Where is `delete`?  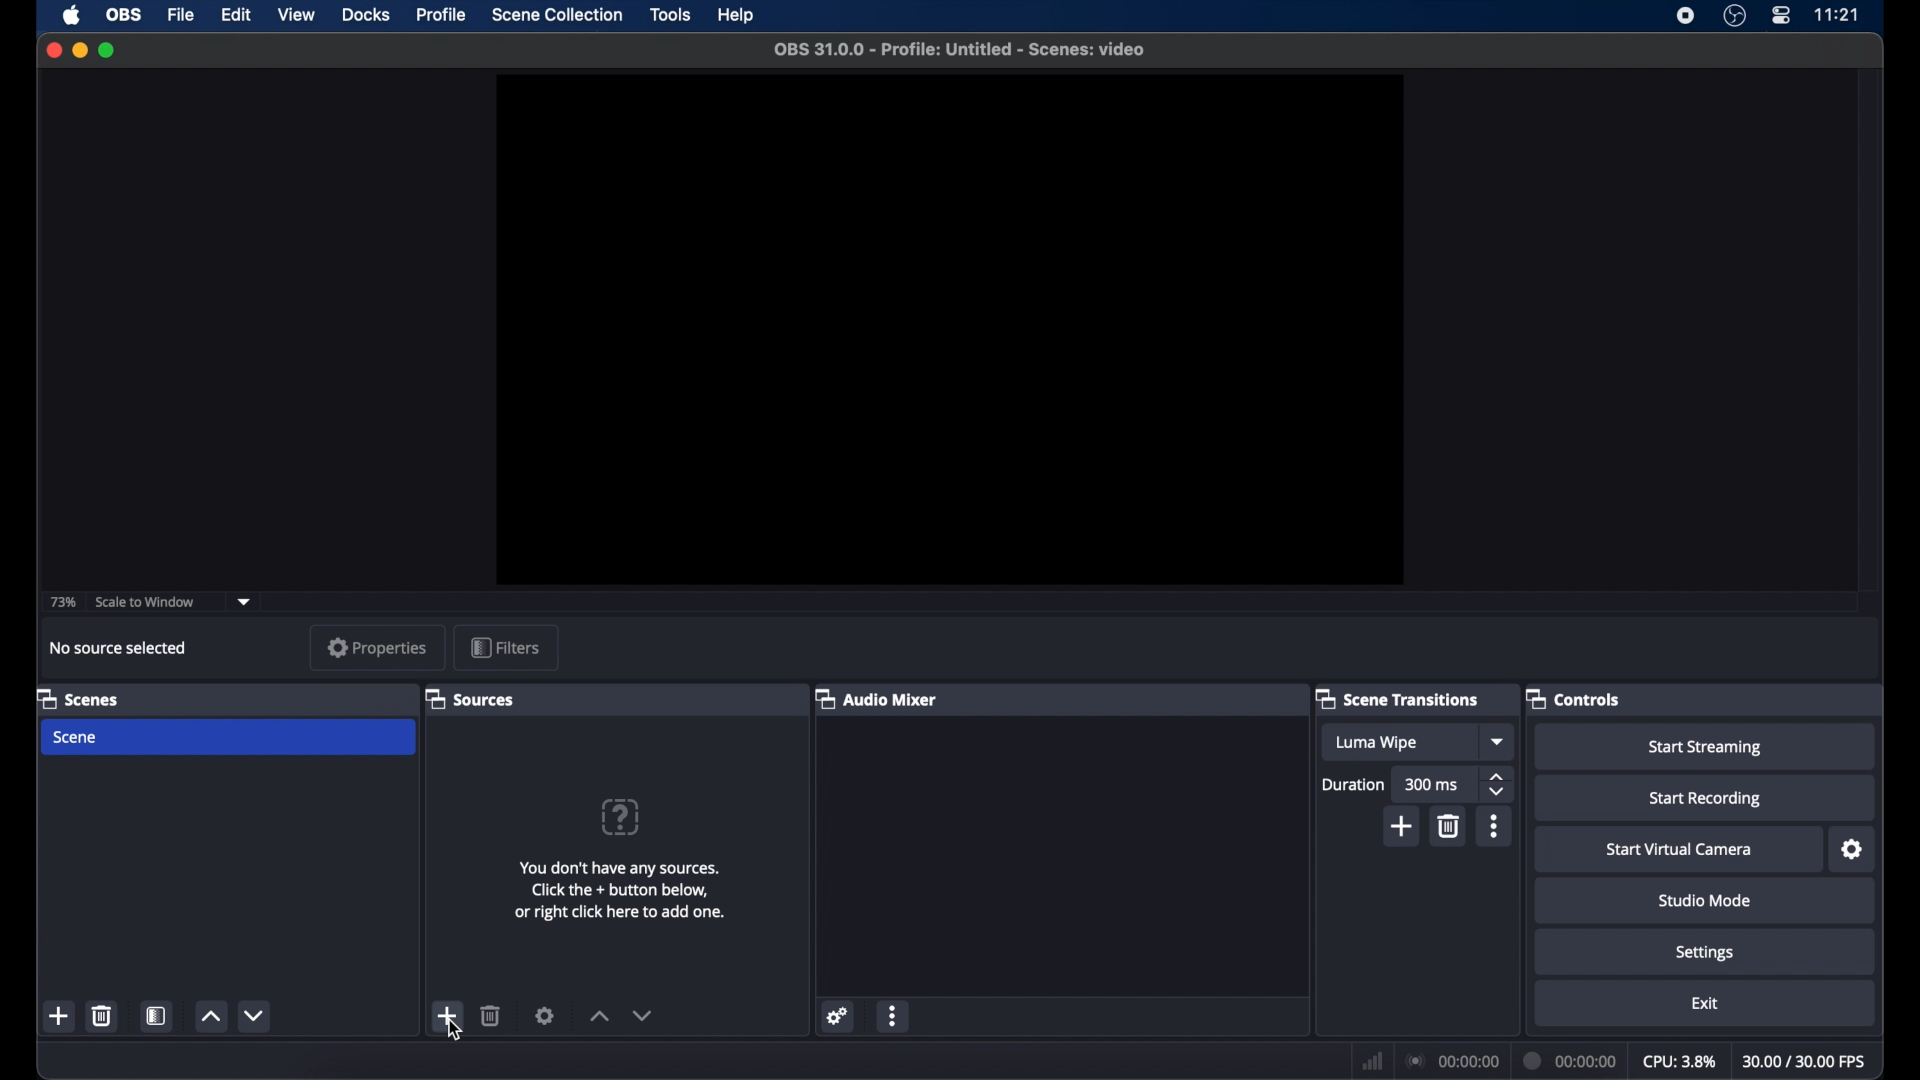
delete is located at coordinates (492, 1015).